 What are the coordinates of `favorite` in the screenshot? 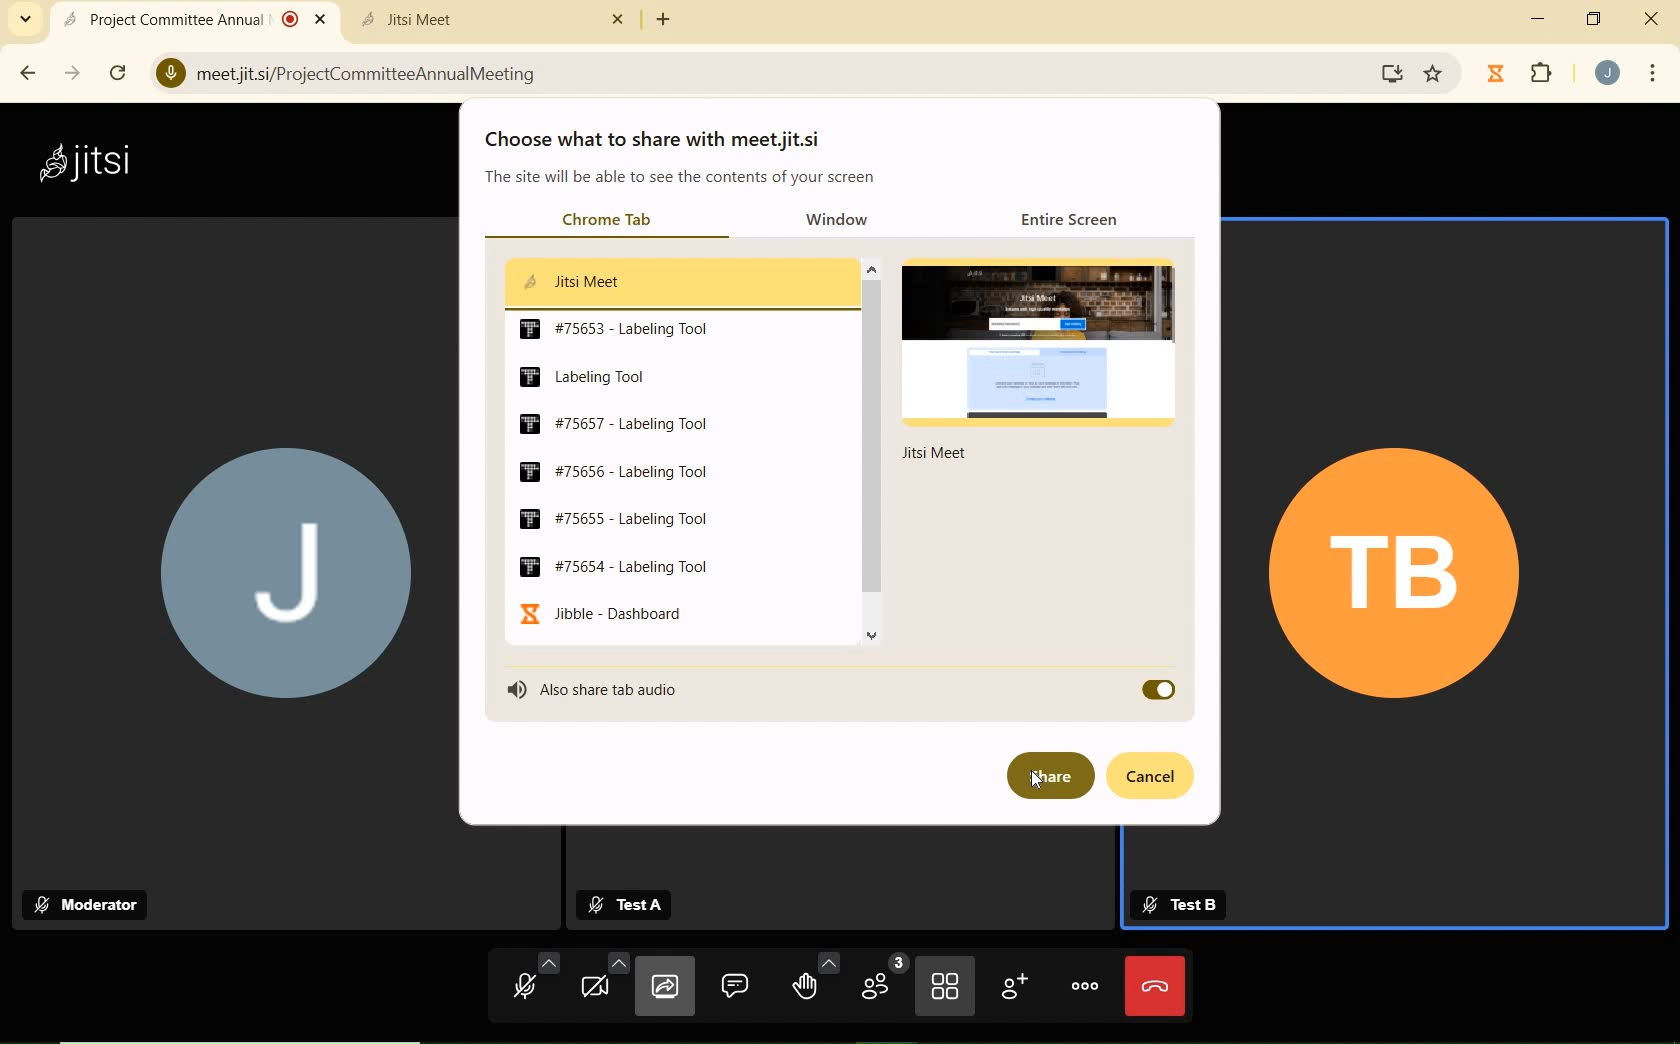 It's located at (1435, 70).